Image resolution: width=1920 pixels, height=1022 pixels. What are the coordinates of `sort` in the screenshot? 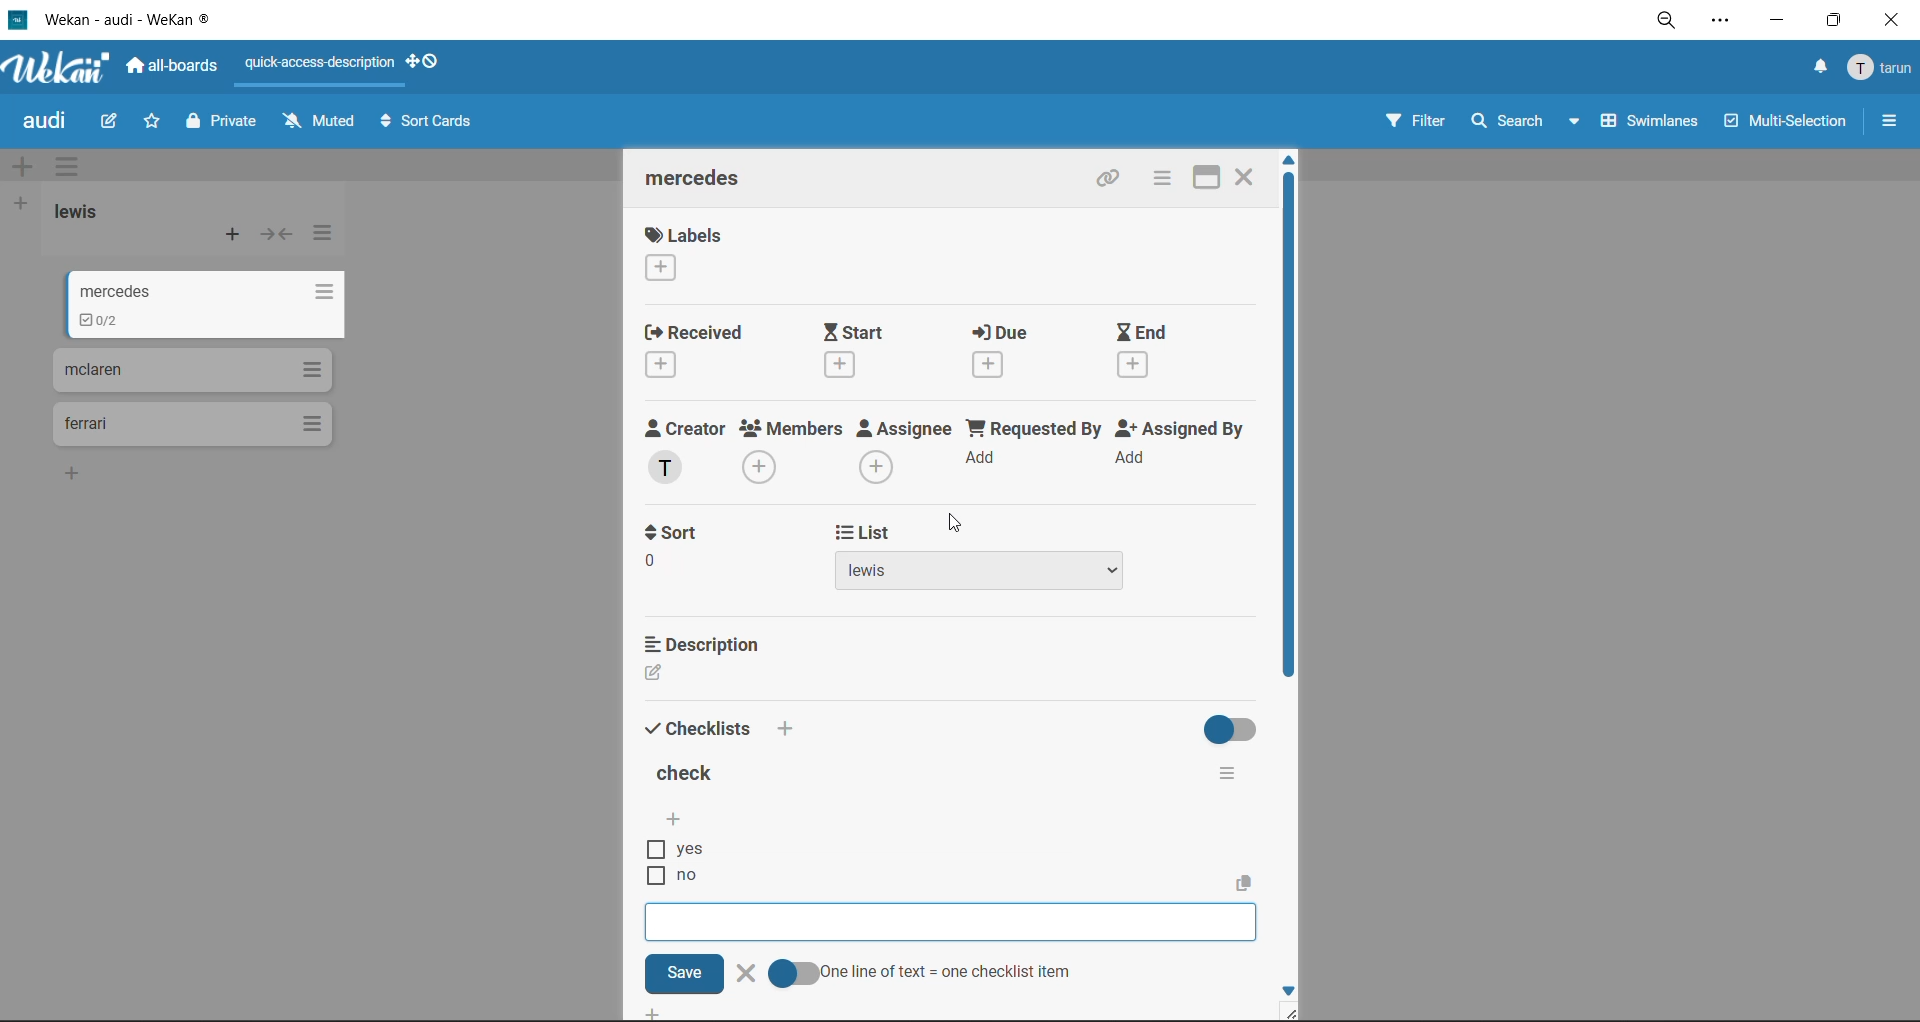 It's located at (693, 570).